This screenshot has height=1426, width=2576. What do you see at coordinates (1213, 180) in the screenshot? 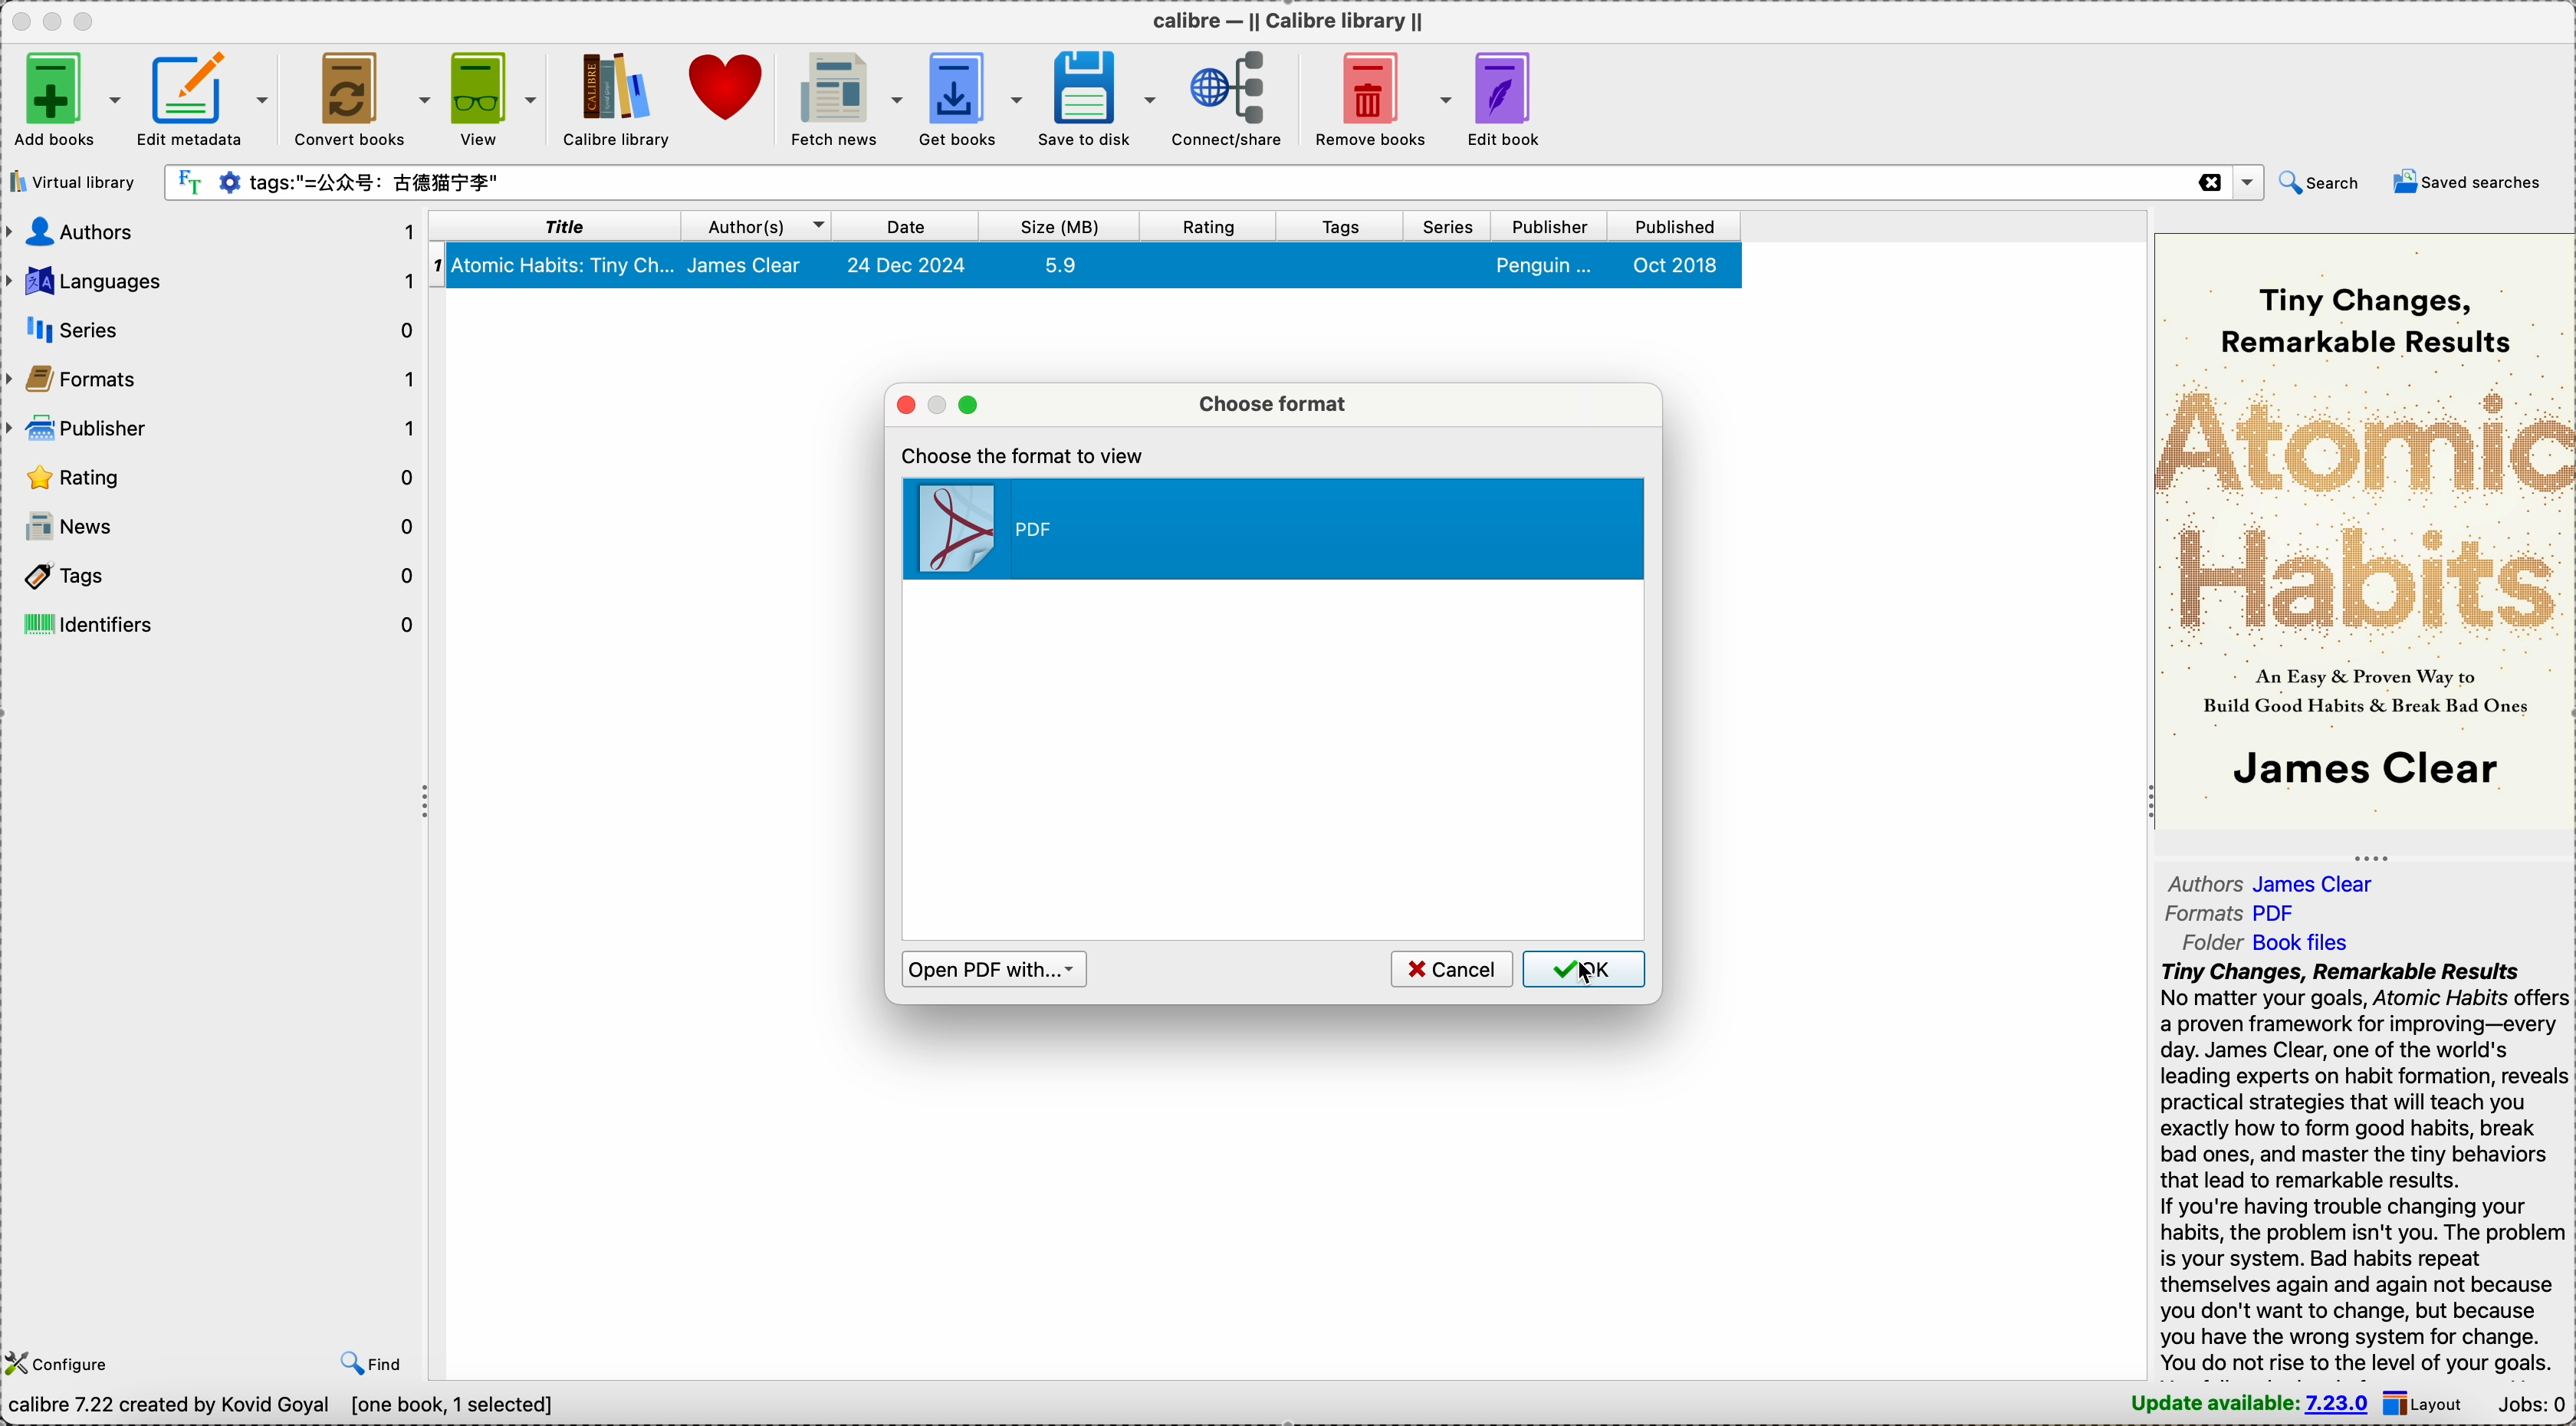
I see `search bar` at bounding box center [1213, 180].